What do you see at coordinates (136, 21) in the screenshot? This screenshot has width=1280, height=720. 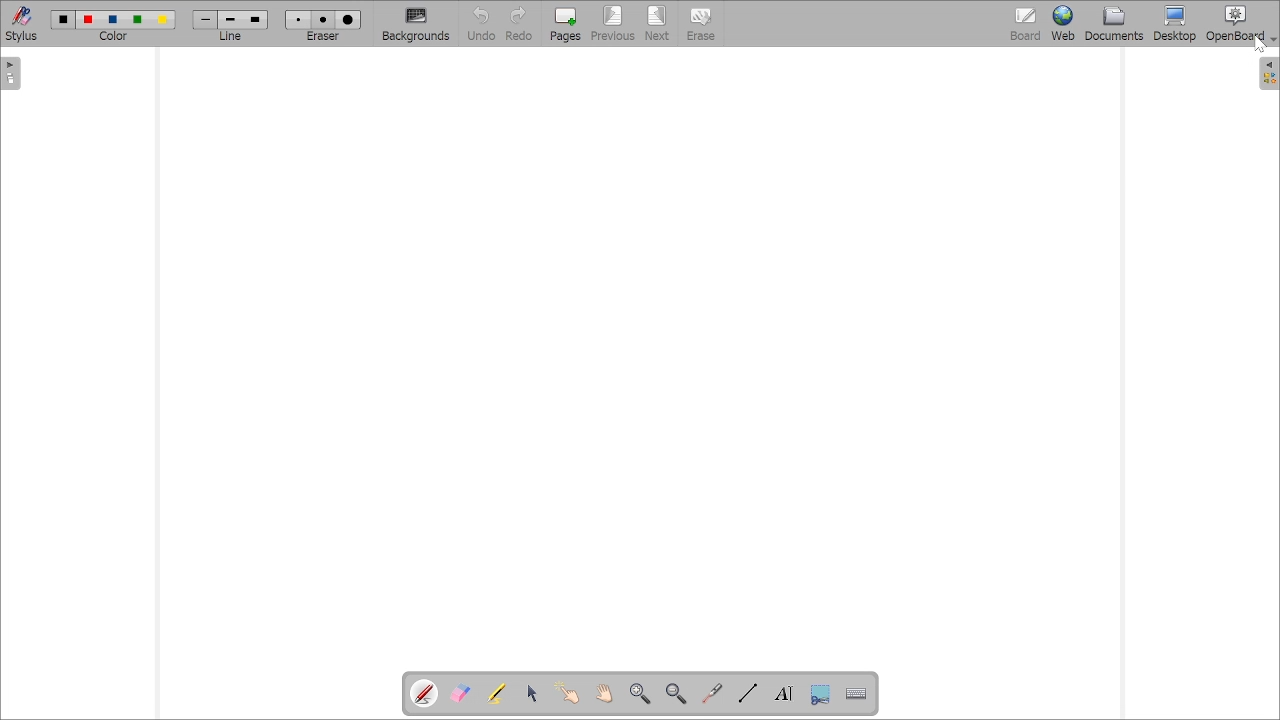 I see `color4` at bounding box center [136, 21].